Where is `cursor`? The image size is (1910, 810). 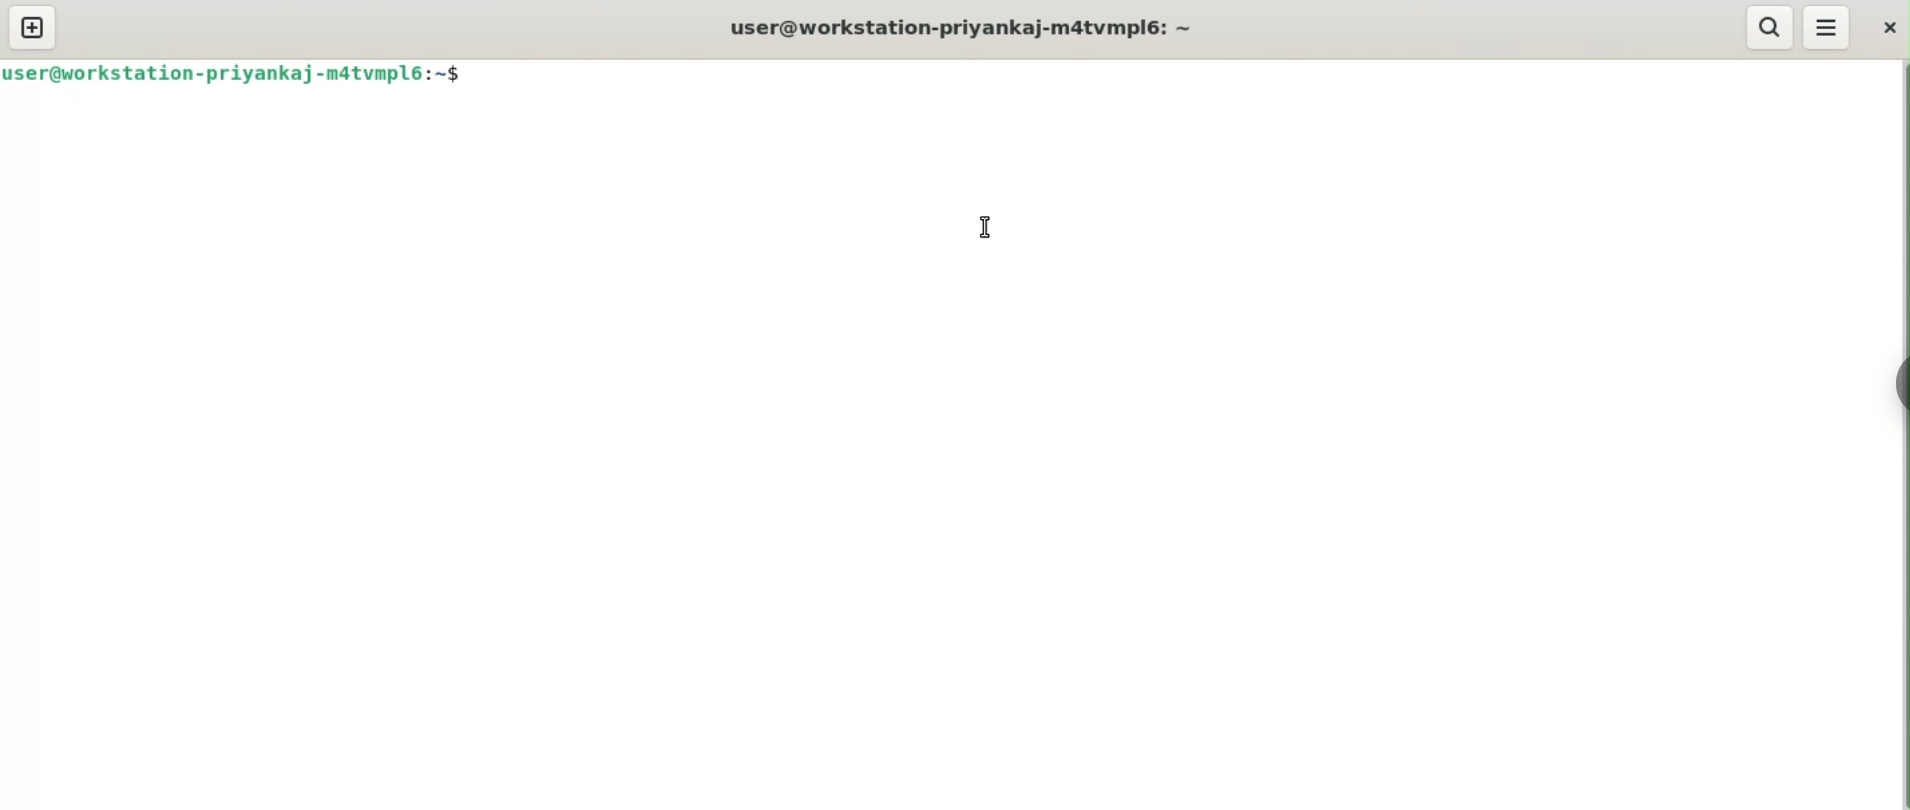
cursor is located at coordinates (989, 228).